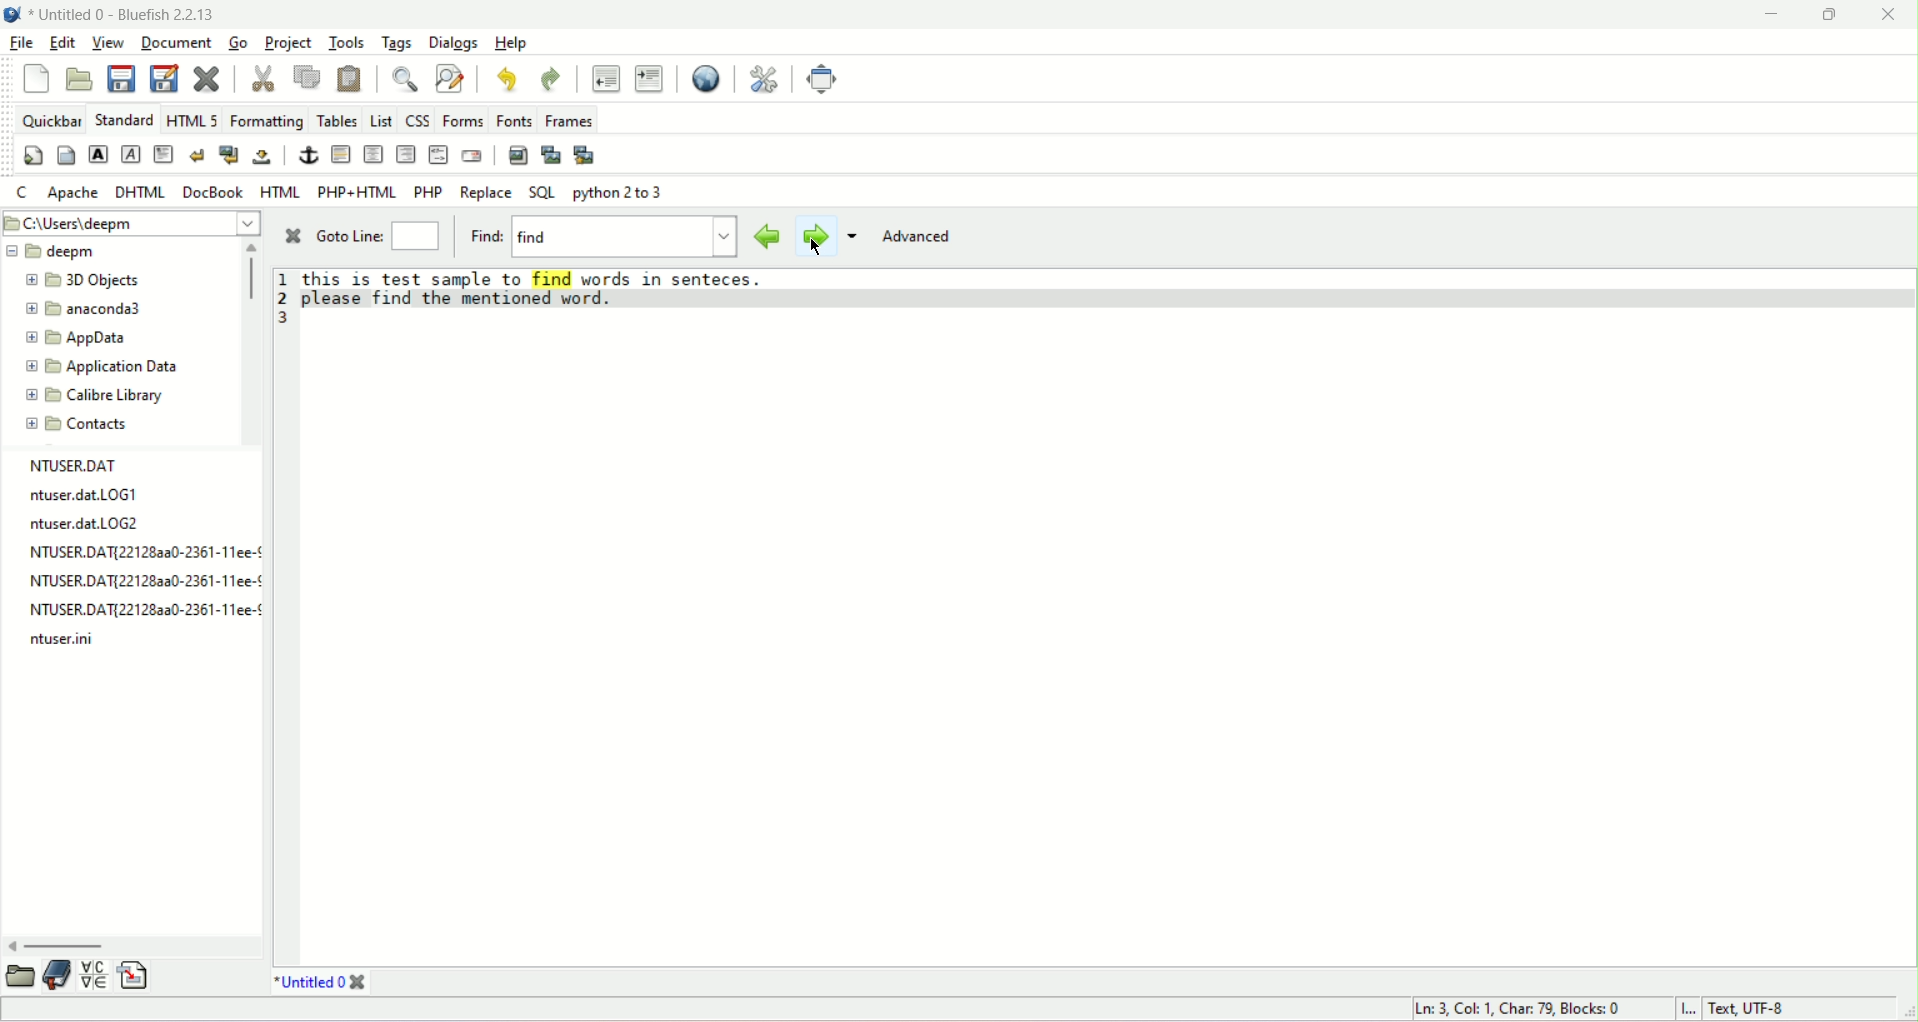 The image size is (1918, 1022). What do you see at coordinates (339, 154) in the screenshot?
I see `horizontal rule` at bounding box center [339, 154].